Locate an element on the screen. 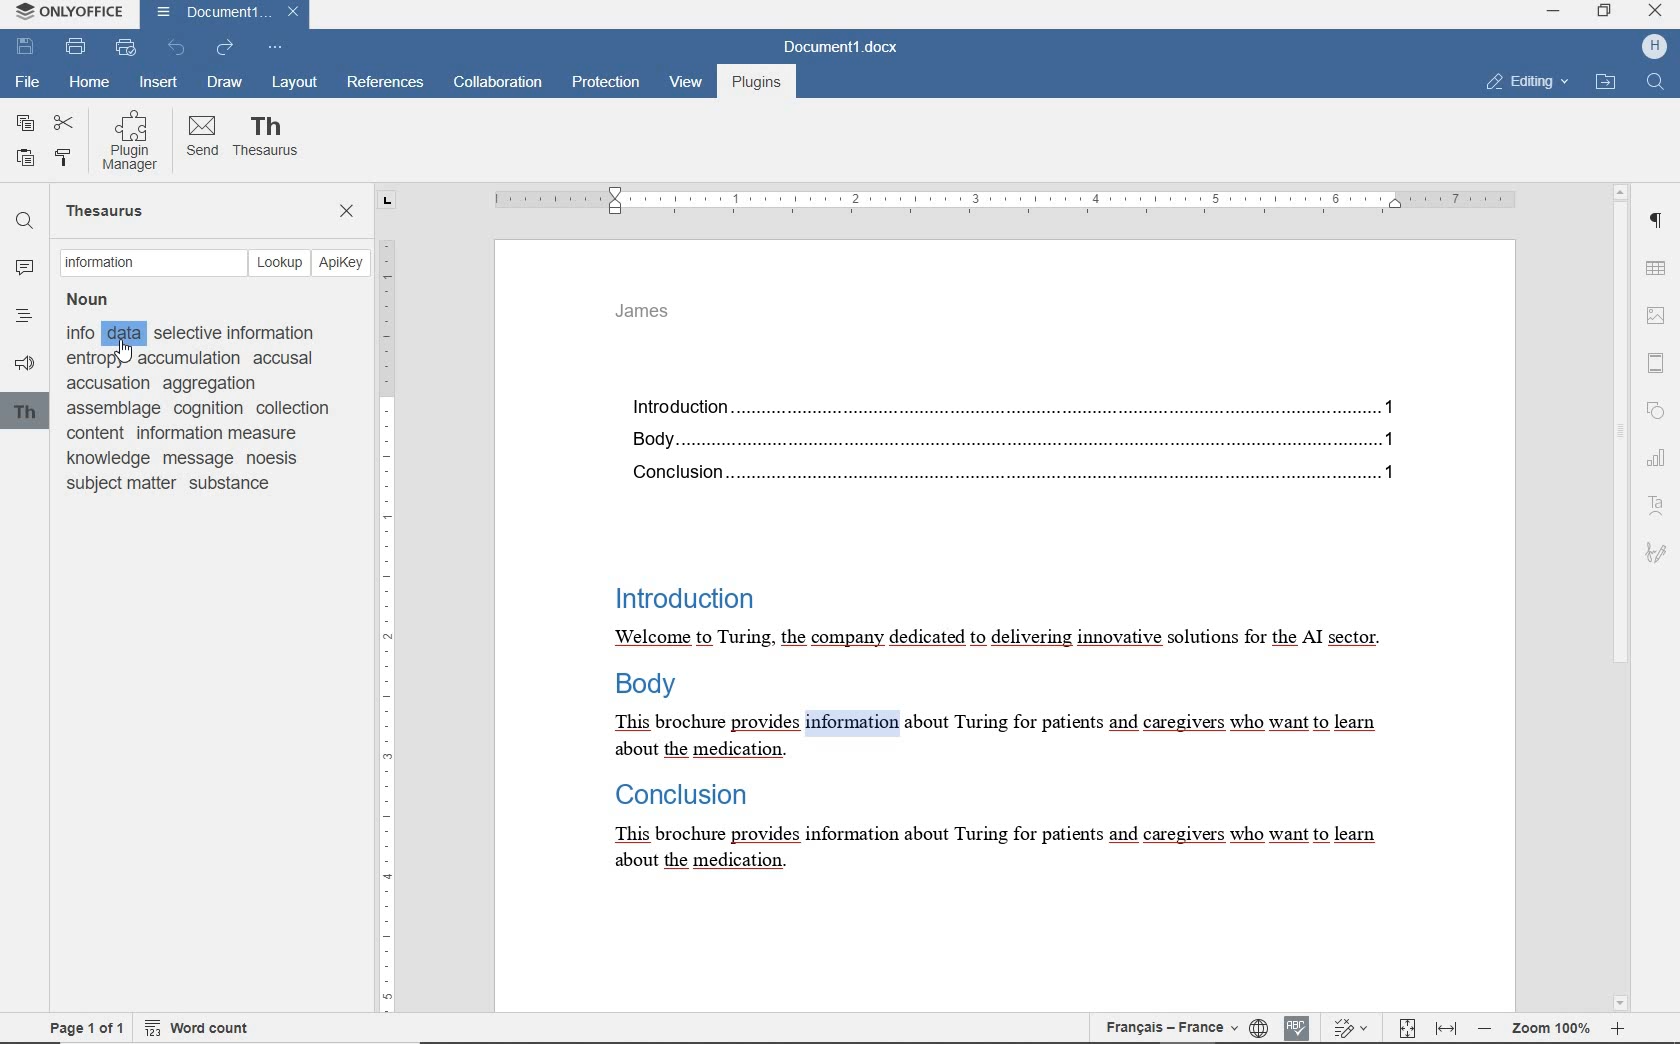  COPY is located at coordinates (25, 123).